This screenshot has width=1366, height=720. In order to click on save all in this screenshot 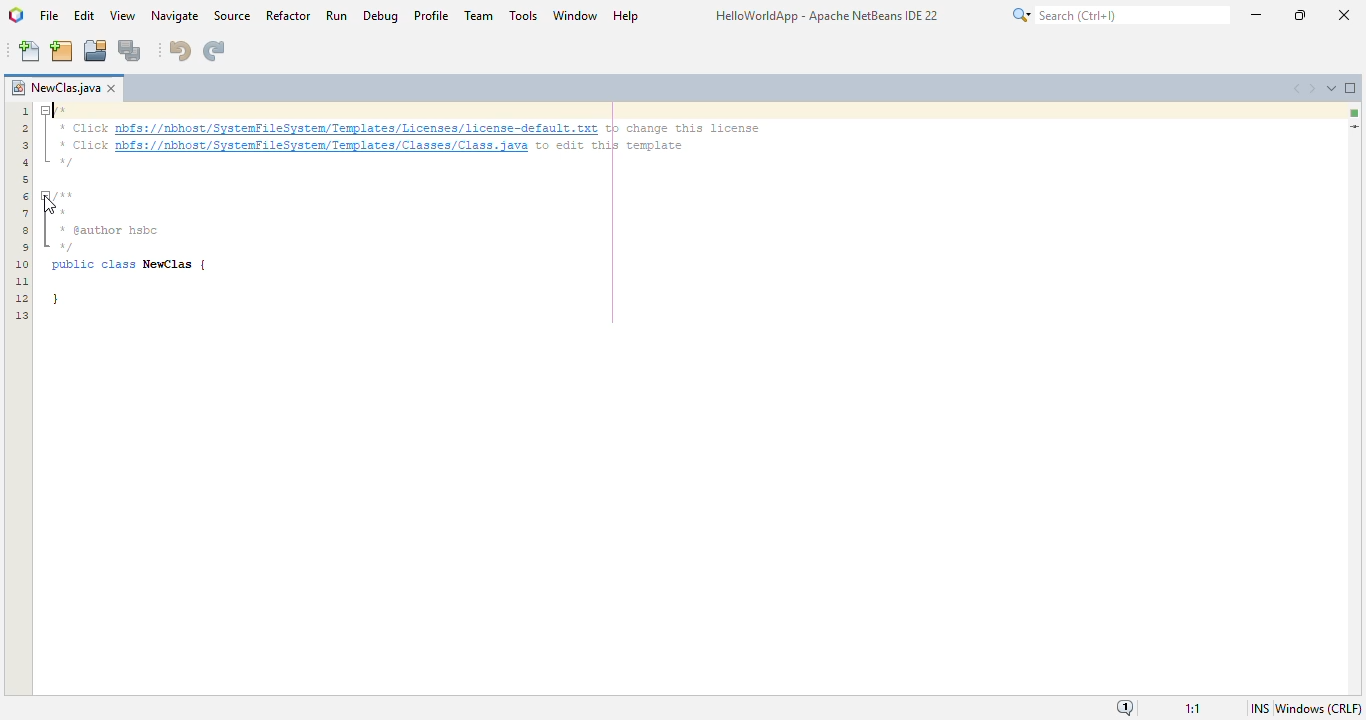, I will do `click(130, 50)`.